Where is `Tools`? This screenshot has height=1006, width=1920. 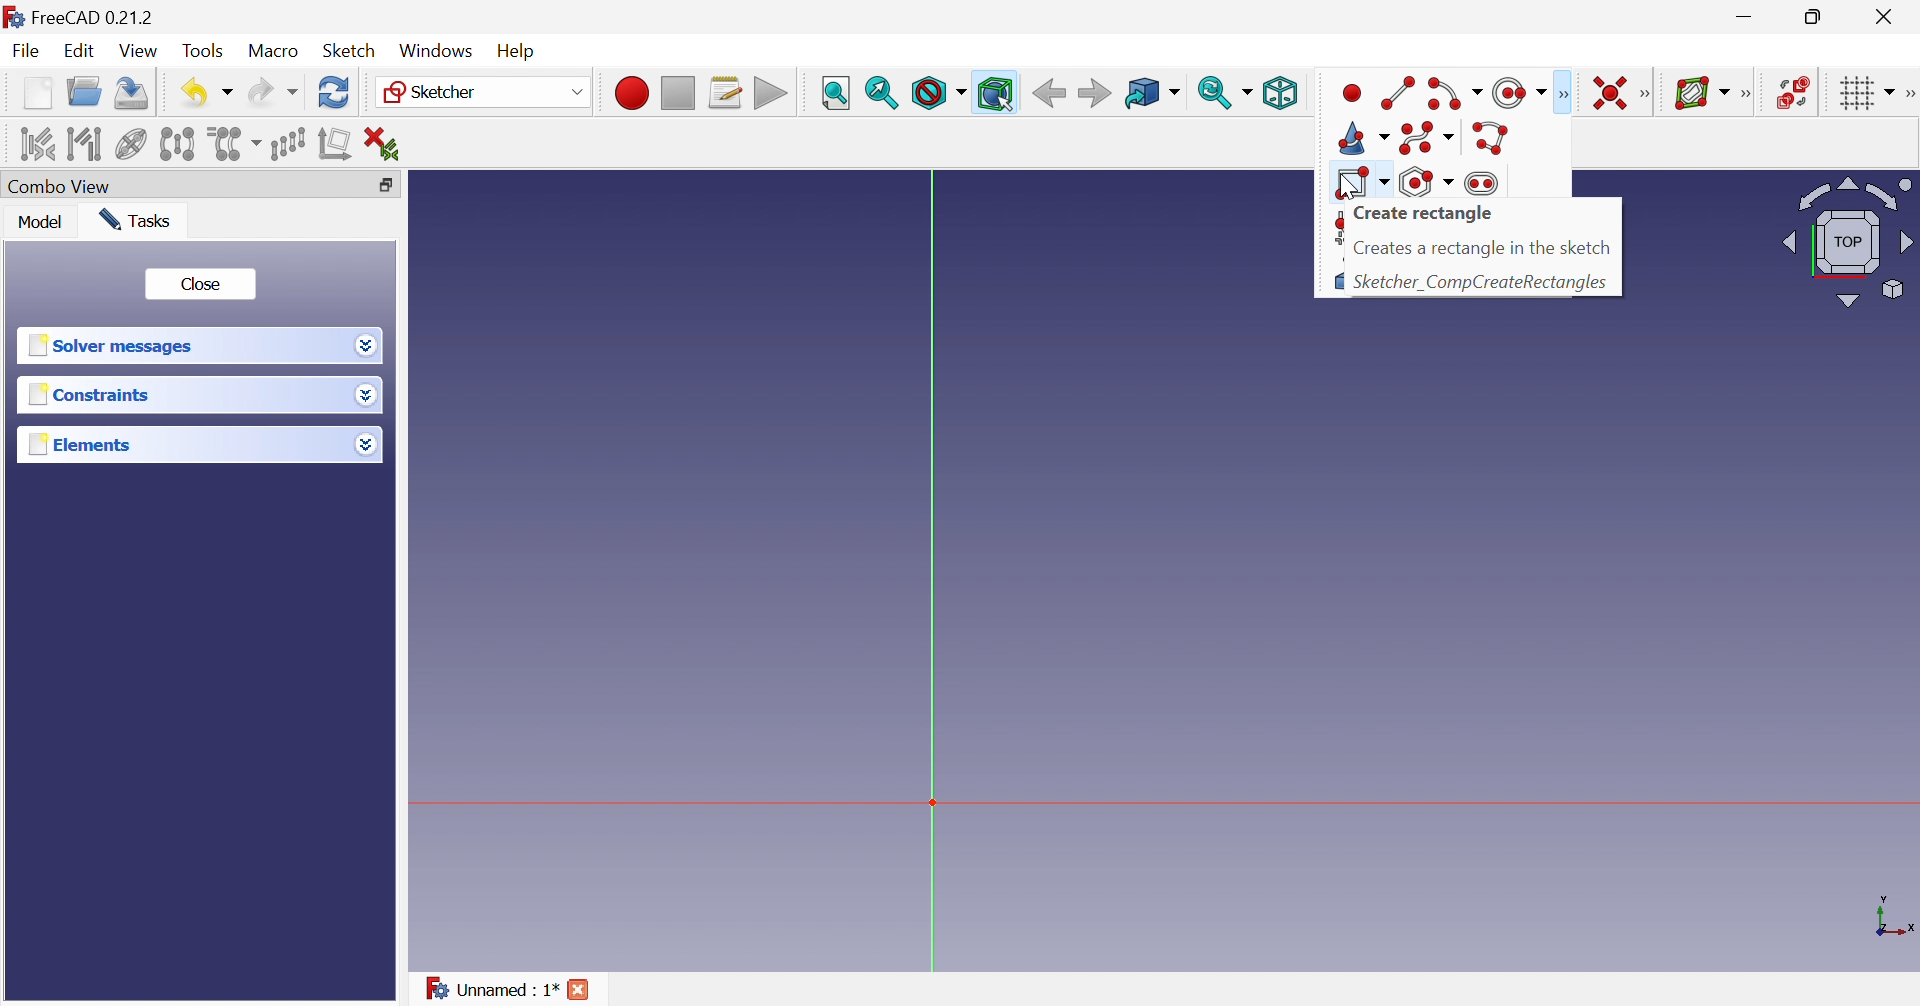 Tools is located at coordinates (202, 52).